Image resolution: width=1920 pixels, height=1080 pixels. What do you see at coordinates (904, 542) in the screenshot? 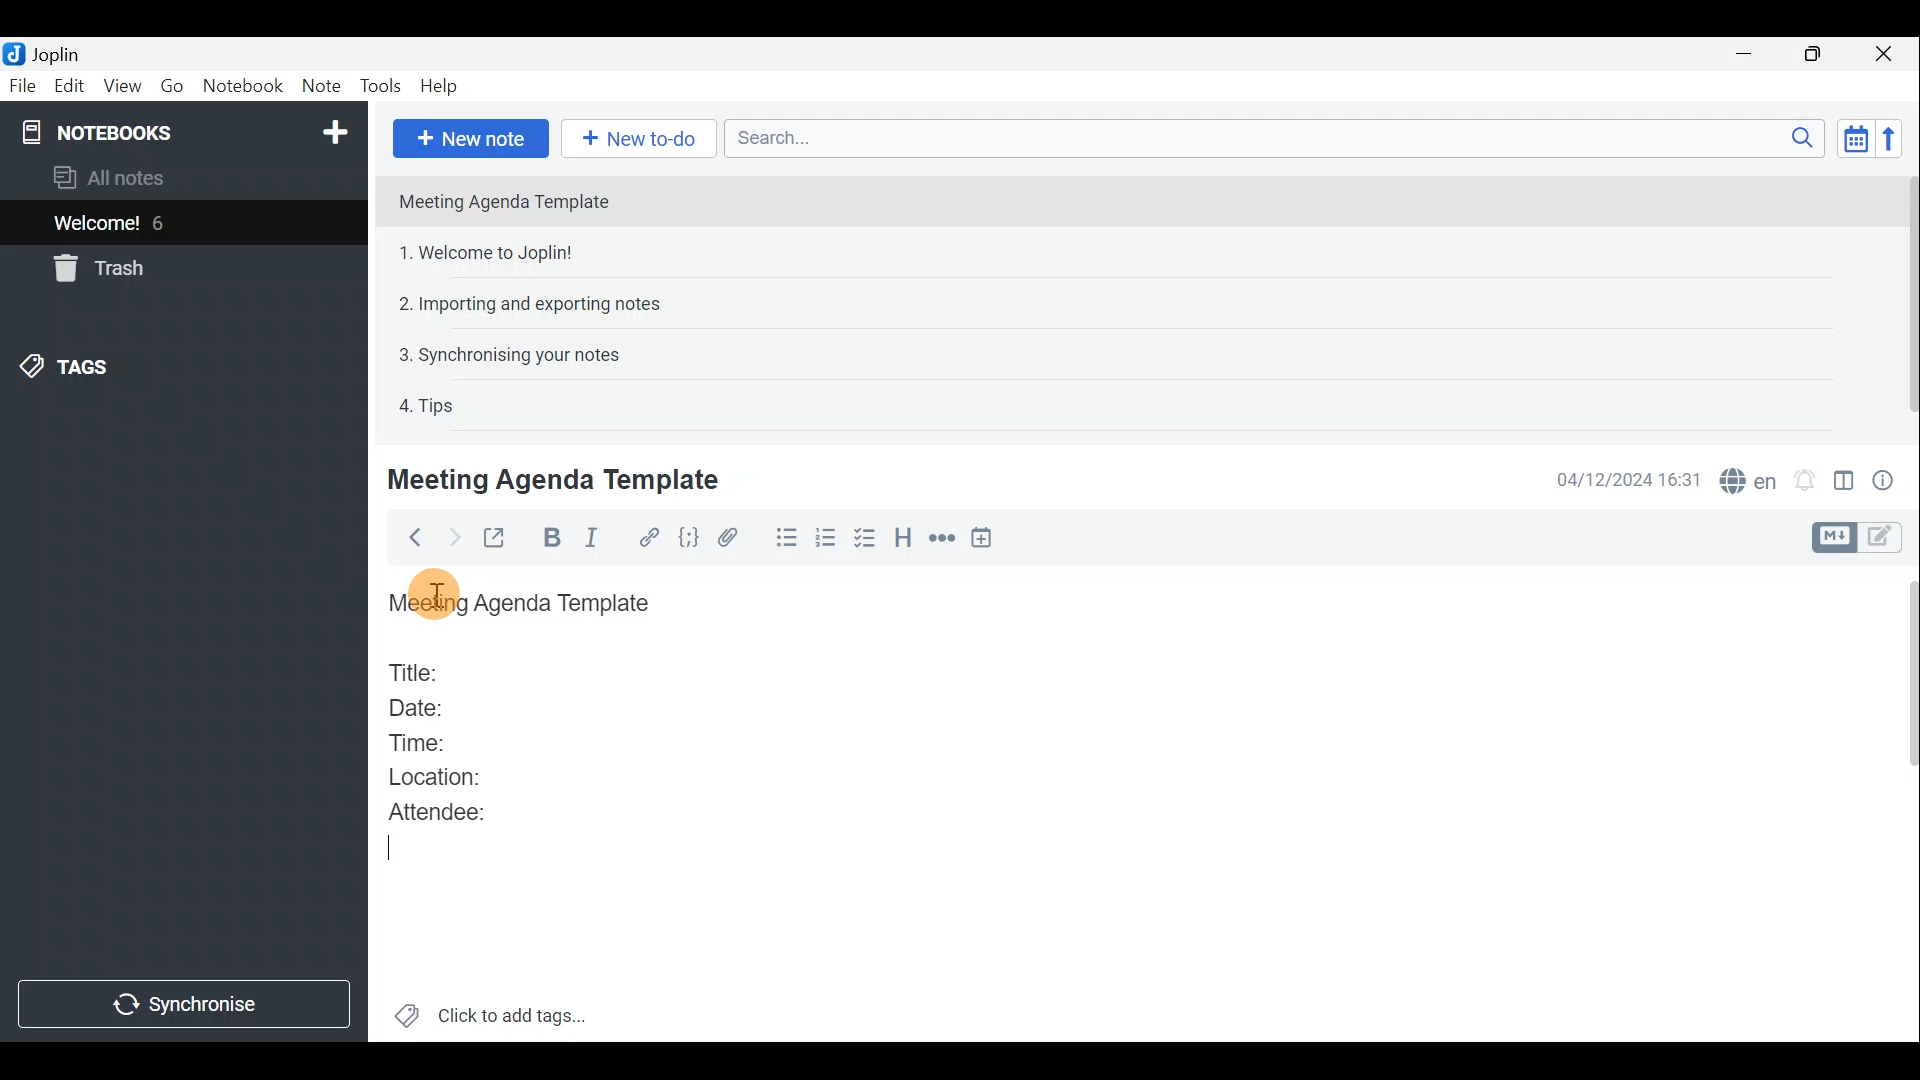
I see `Heading` at bounding box center [904, 542].